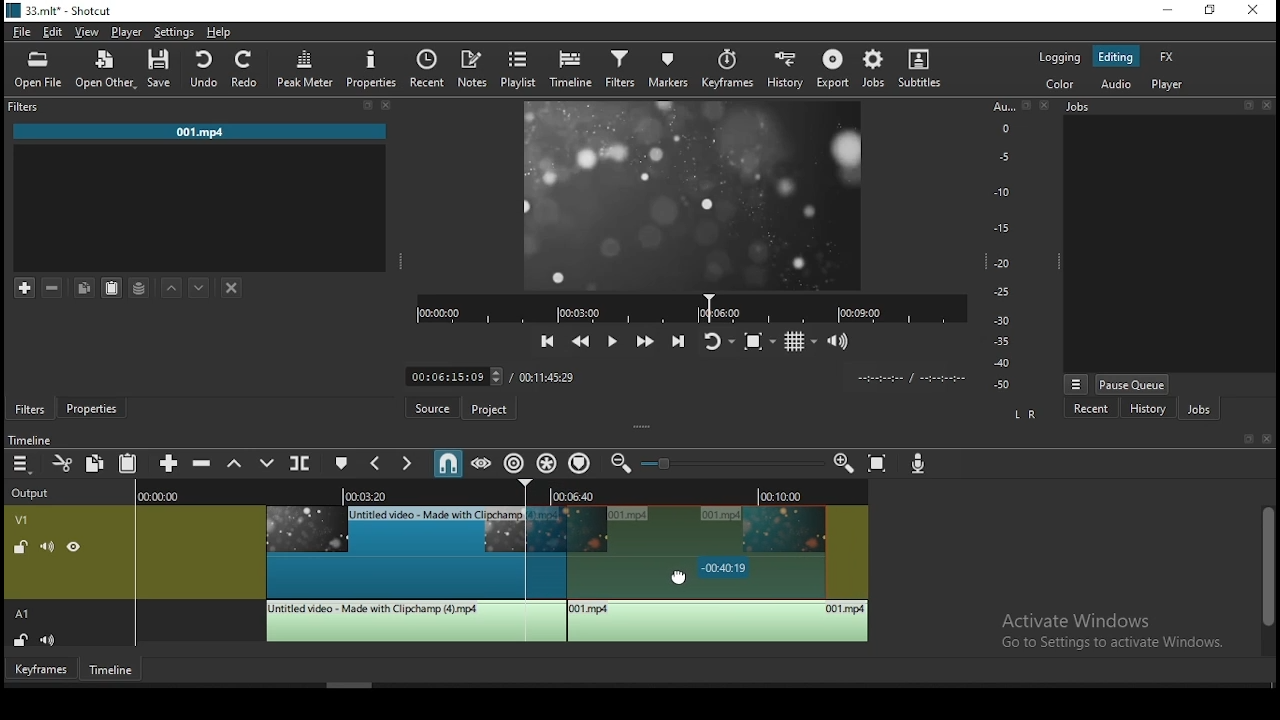 This screenshot has width=1280, height=720. I want to click on filters, so click(203, 108).